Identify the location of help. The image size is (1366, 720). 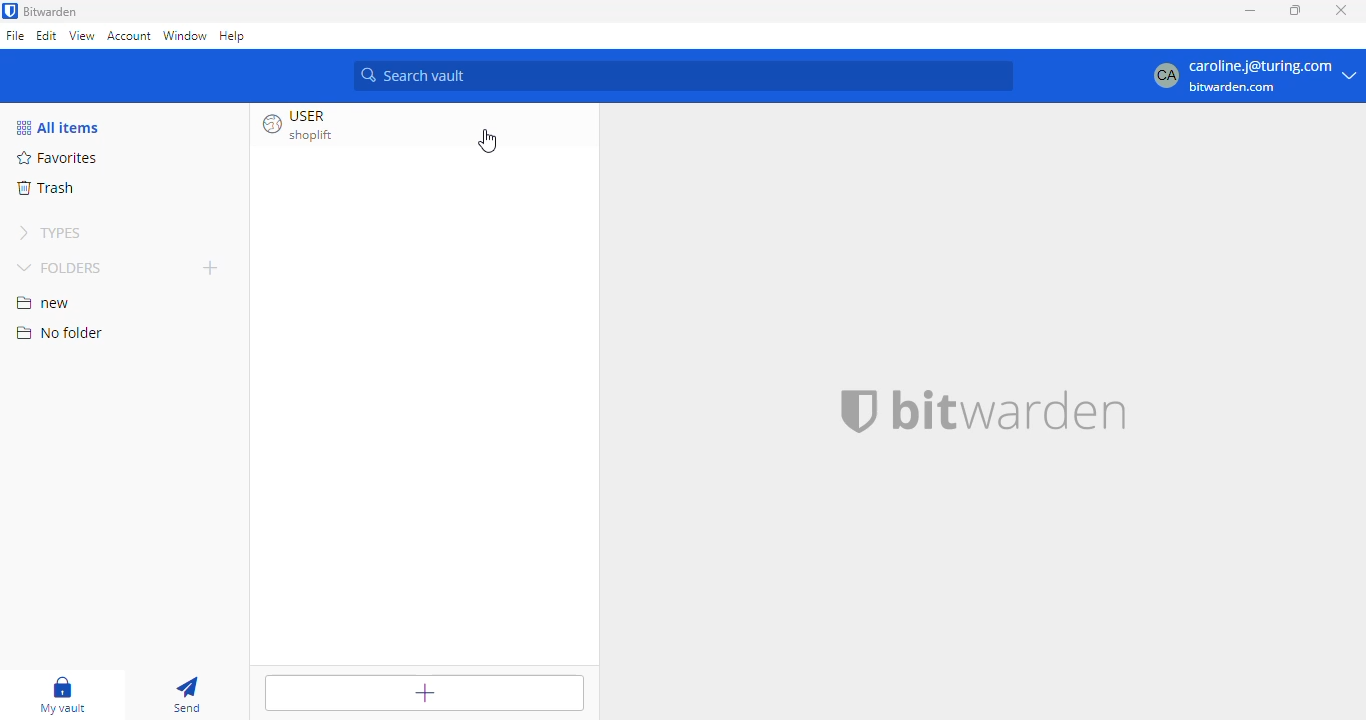
(232, 37).